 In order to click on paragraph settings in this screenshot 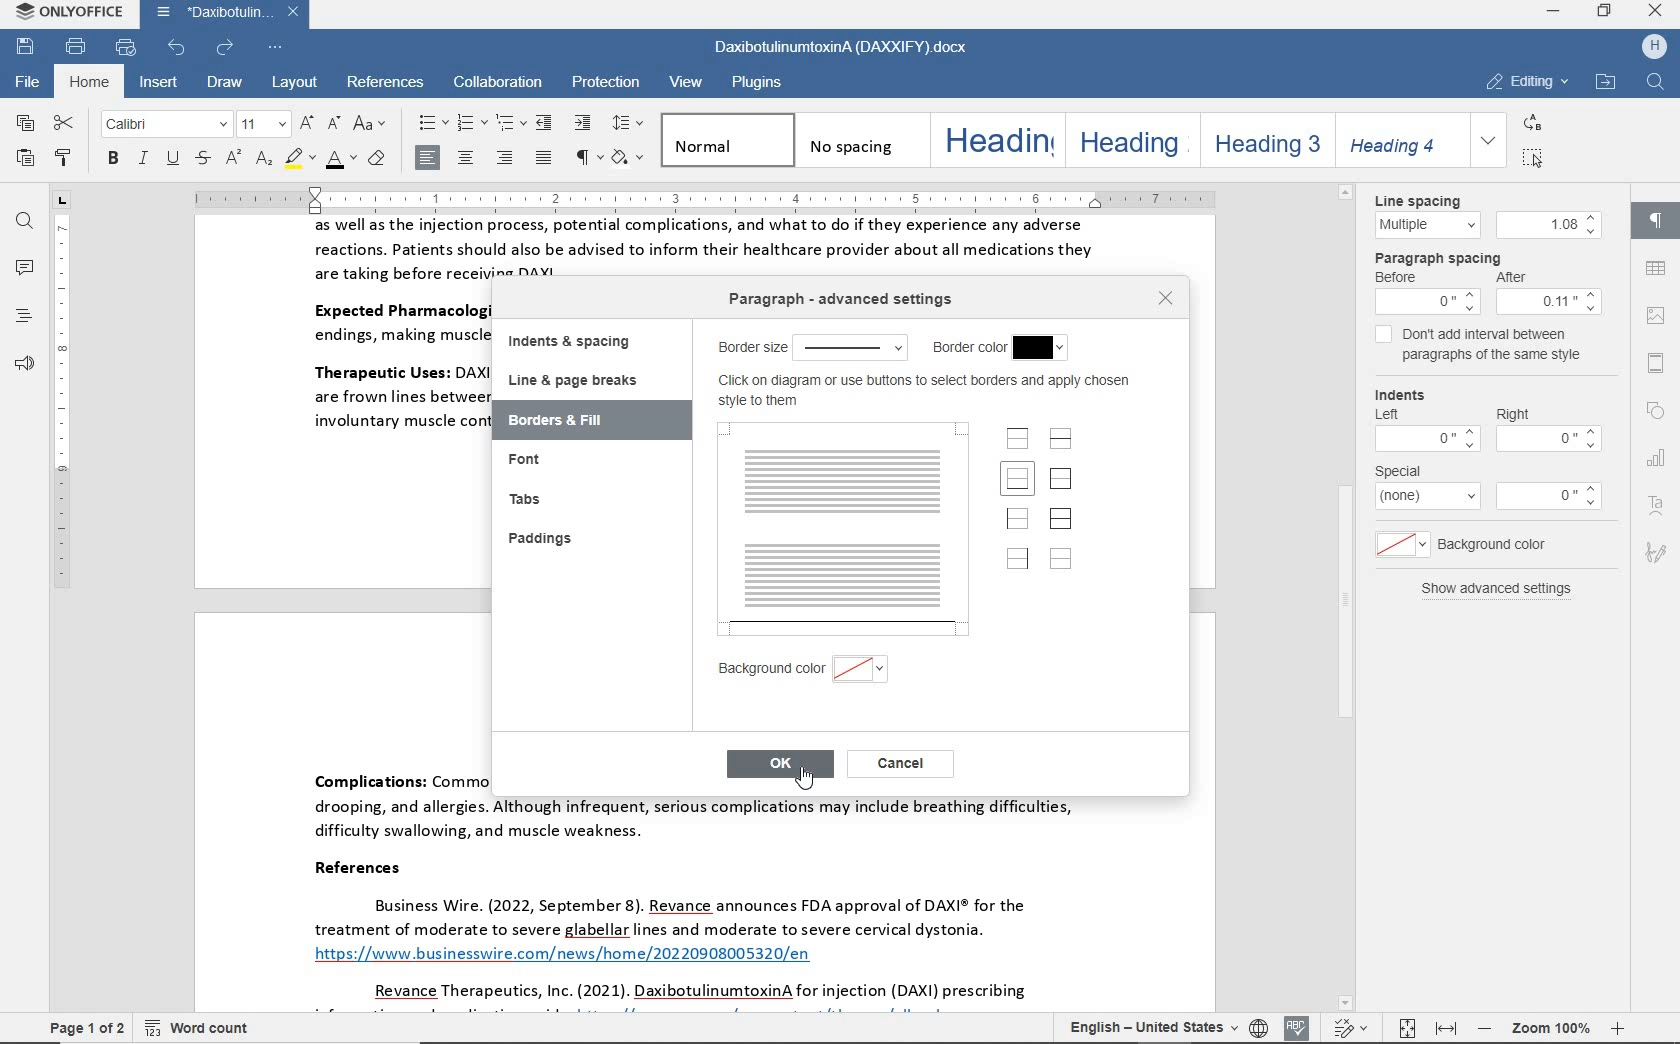, I will do `click(1654, 217)`.